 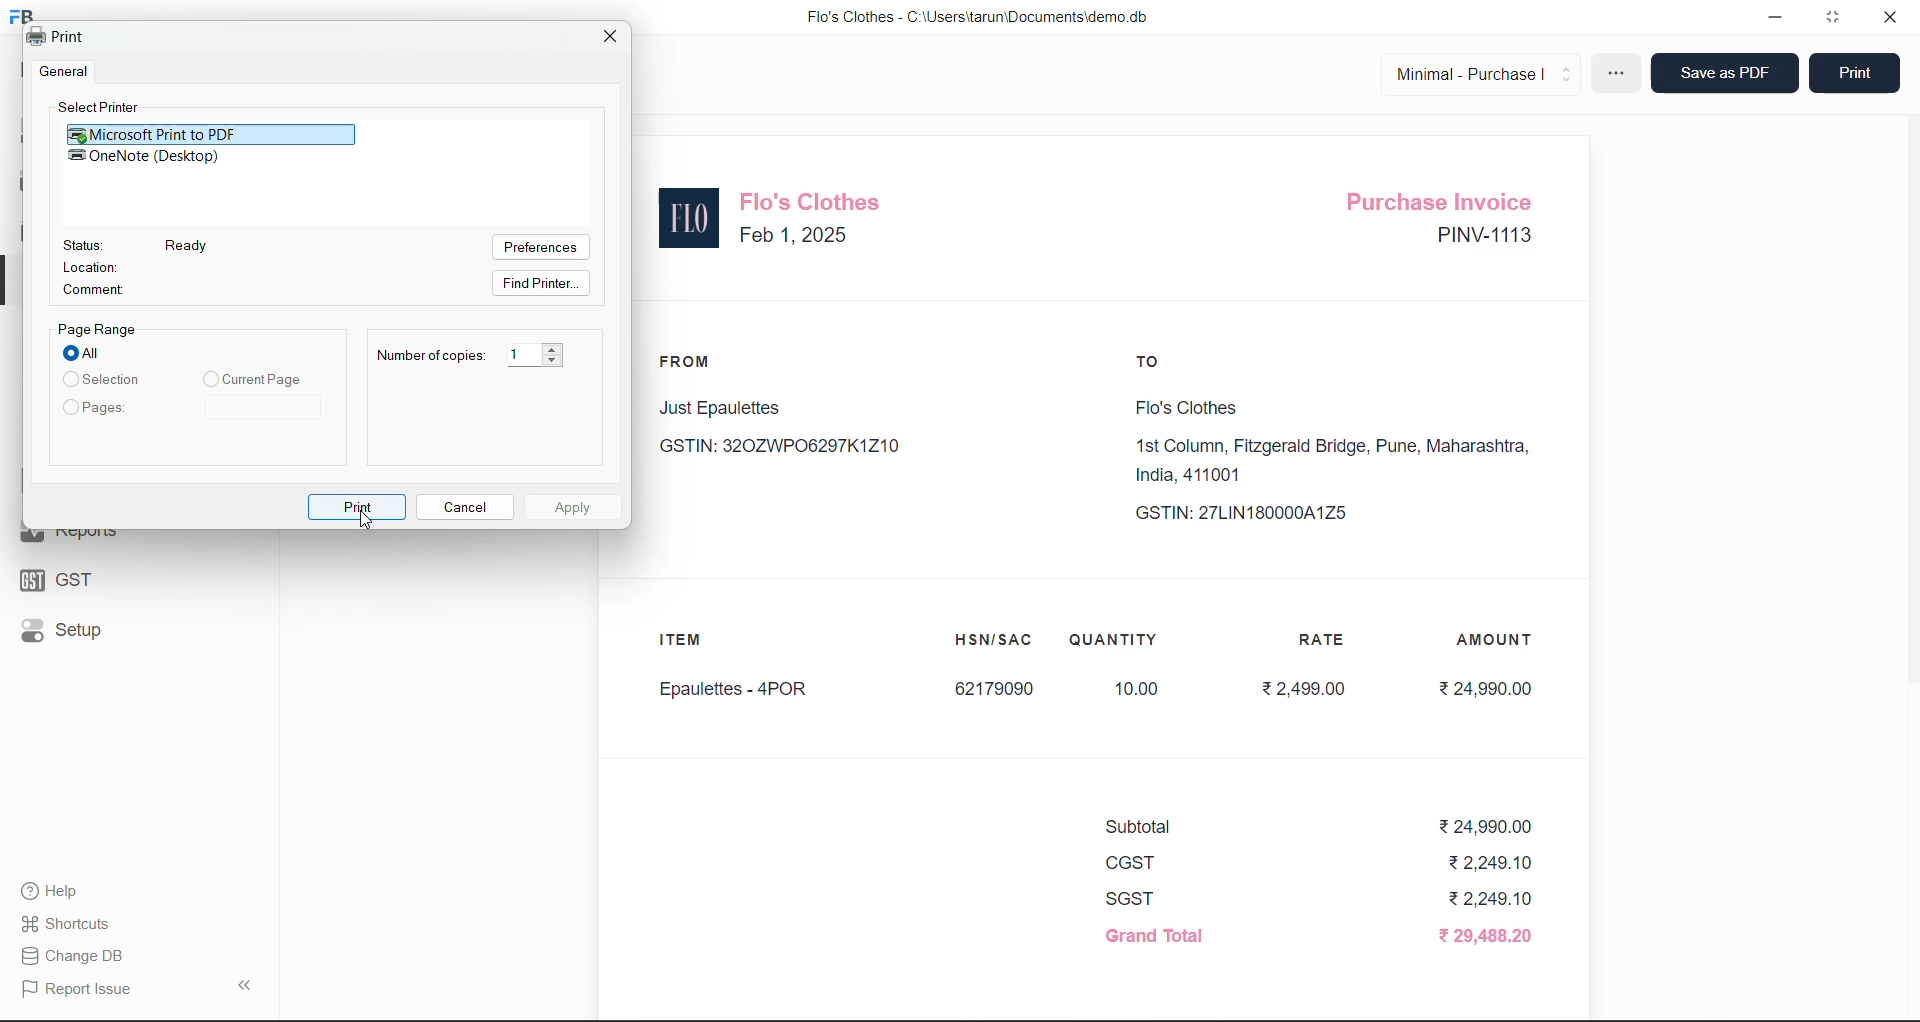 What do you see at coordinates (1449, 221) in the screenshot?
I see `Purchase Invoice PINV-1113` at bounding box center [1449, 221].